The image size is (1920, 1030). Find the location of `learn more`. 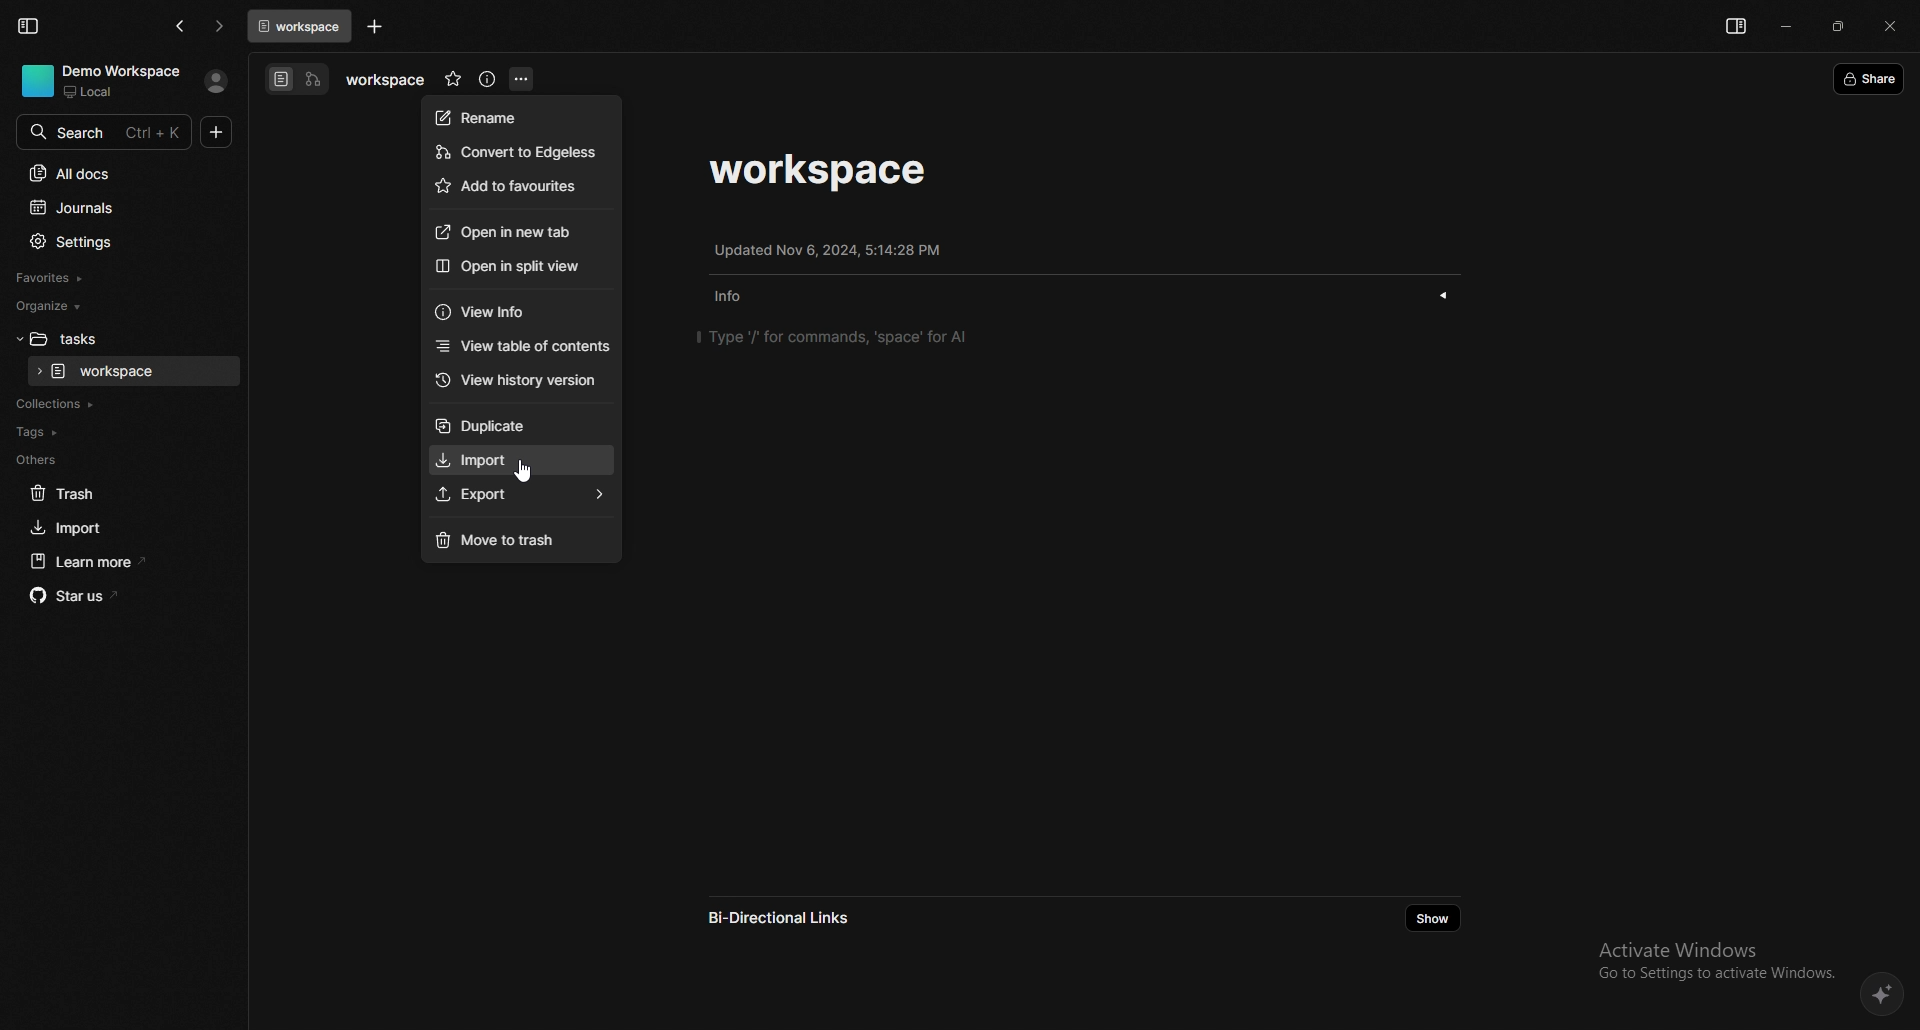

learn more is located at coordinates (119, 562).